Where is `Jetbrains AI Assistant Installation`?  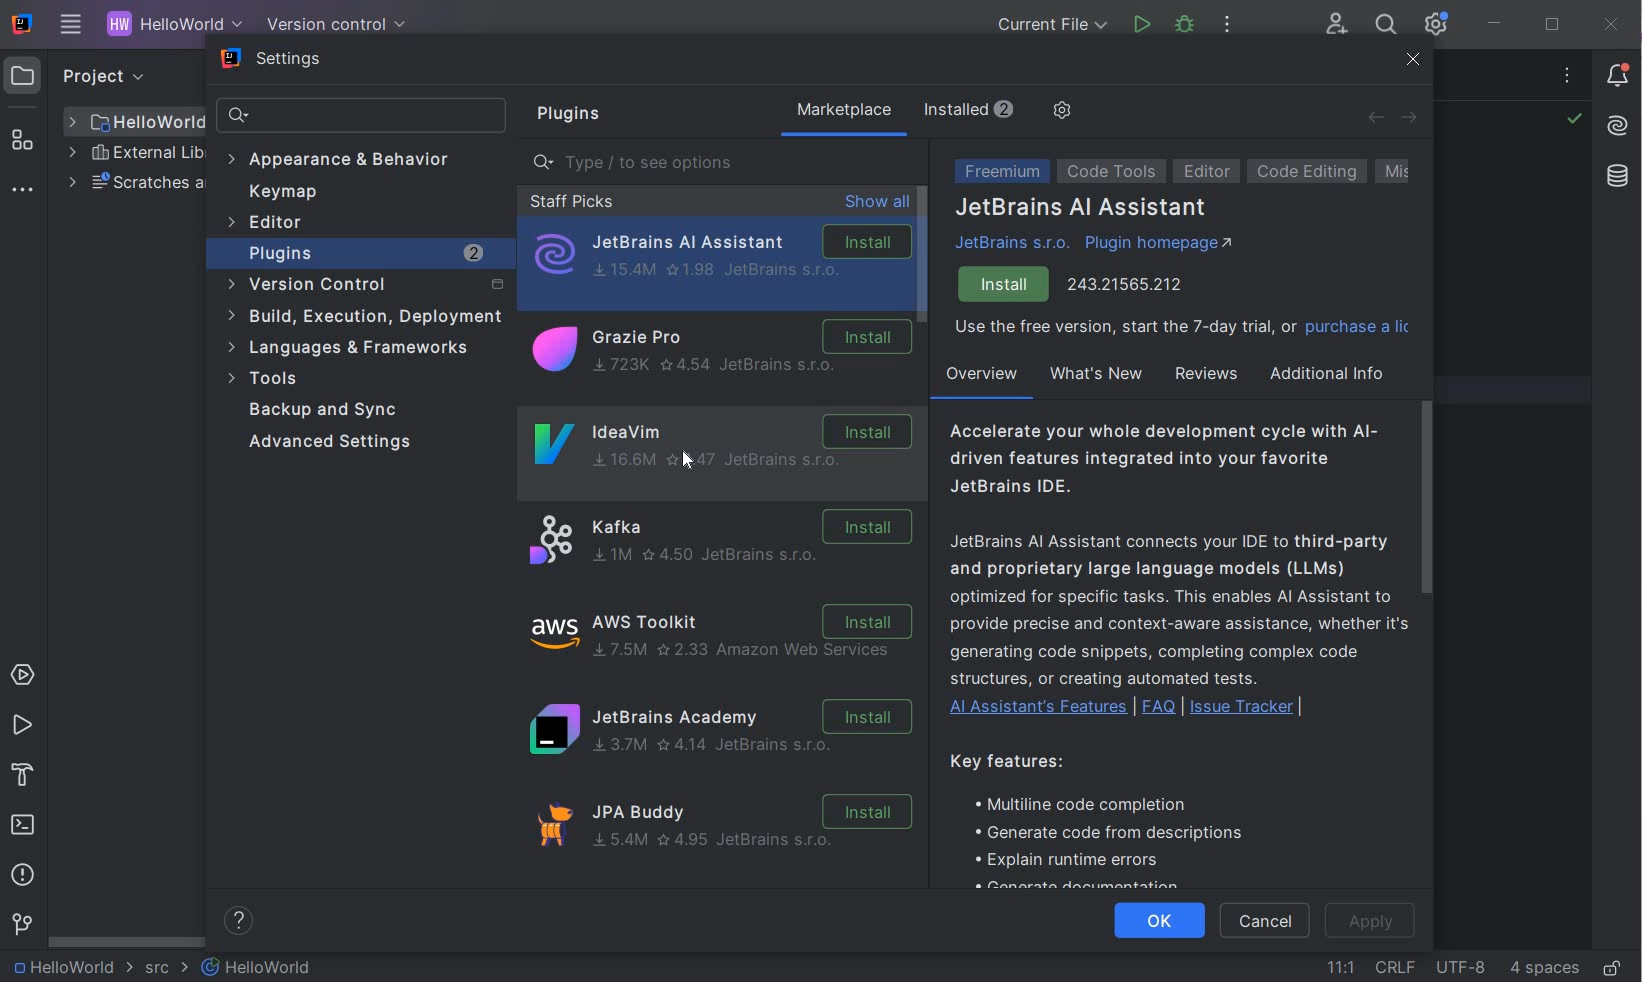
Jetbrains AI Assistant Installation is located at coordinates (720, 255).